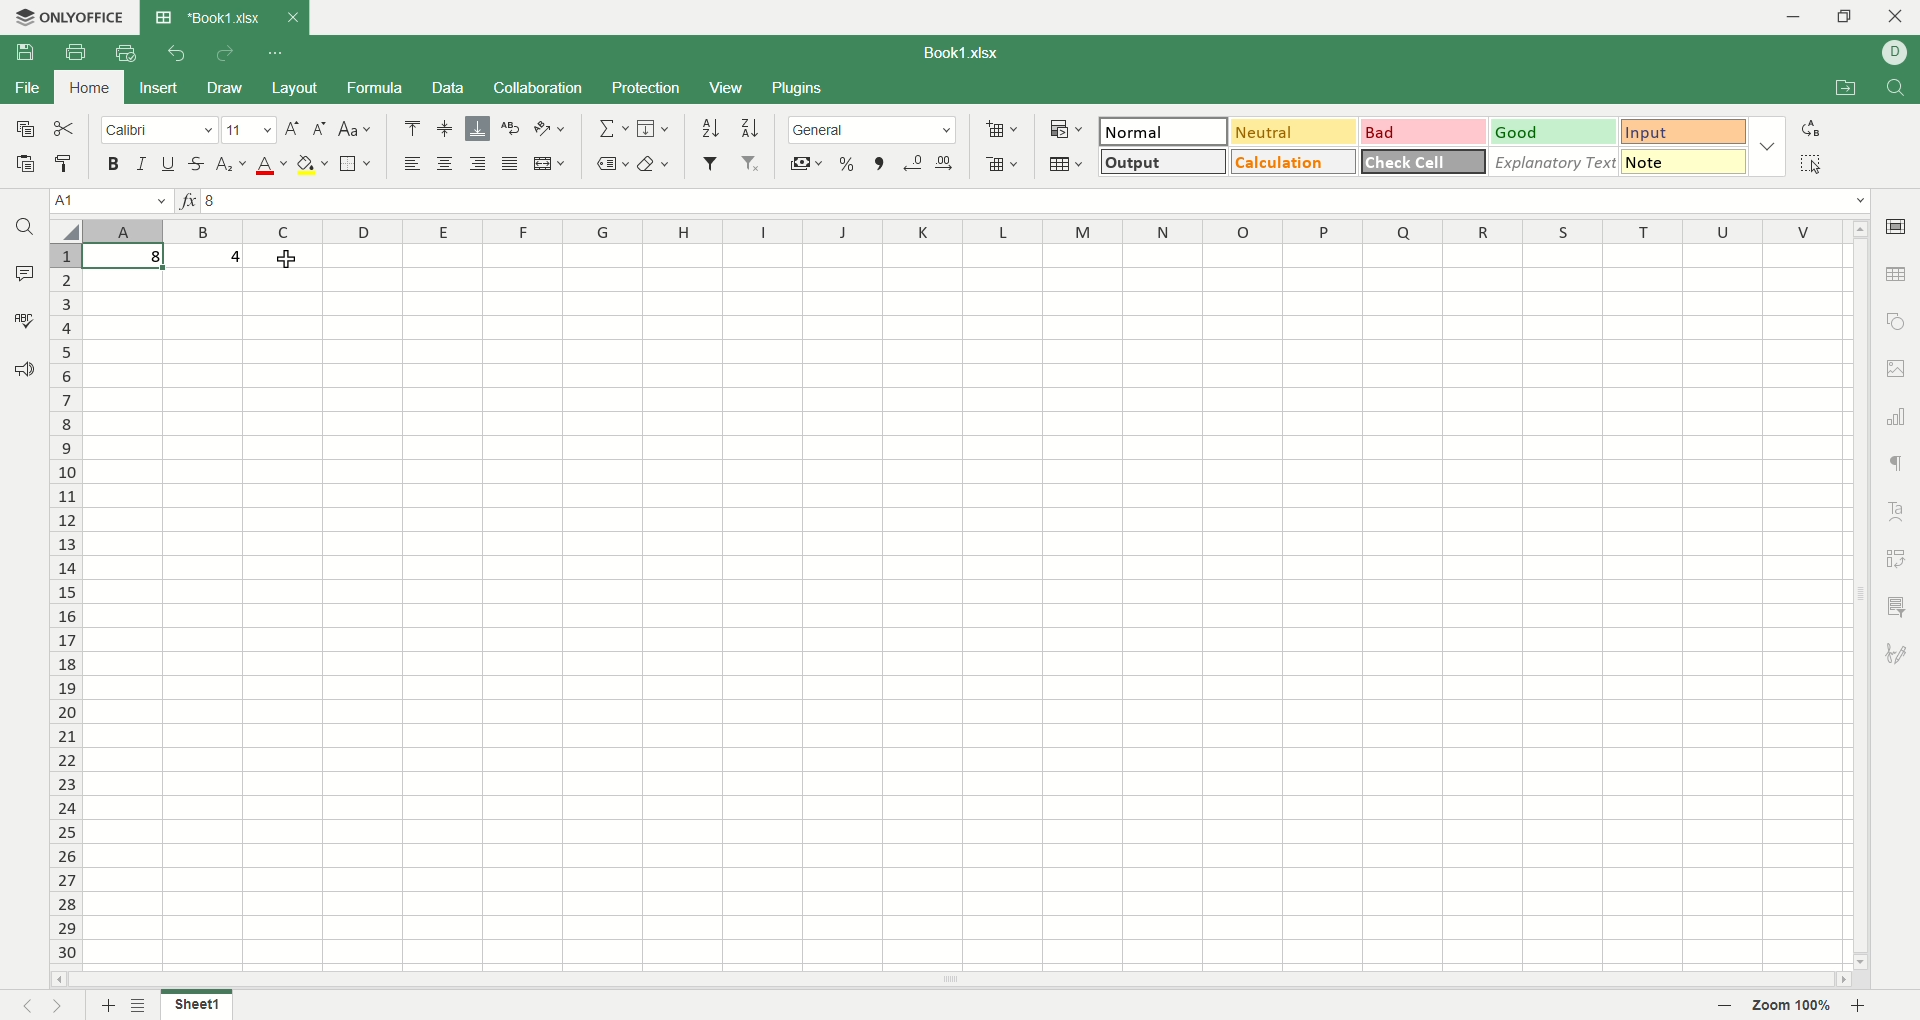 Image resolution: width=1920 pixels, height=1020 pixels. I want to click on strikethrough, so click(199, 164).